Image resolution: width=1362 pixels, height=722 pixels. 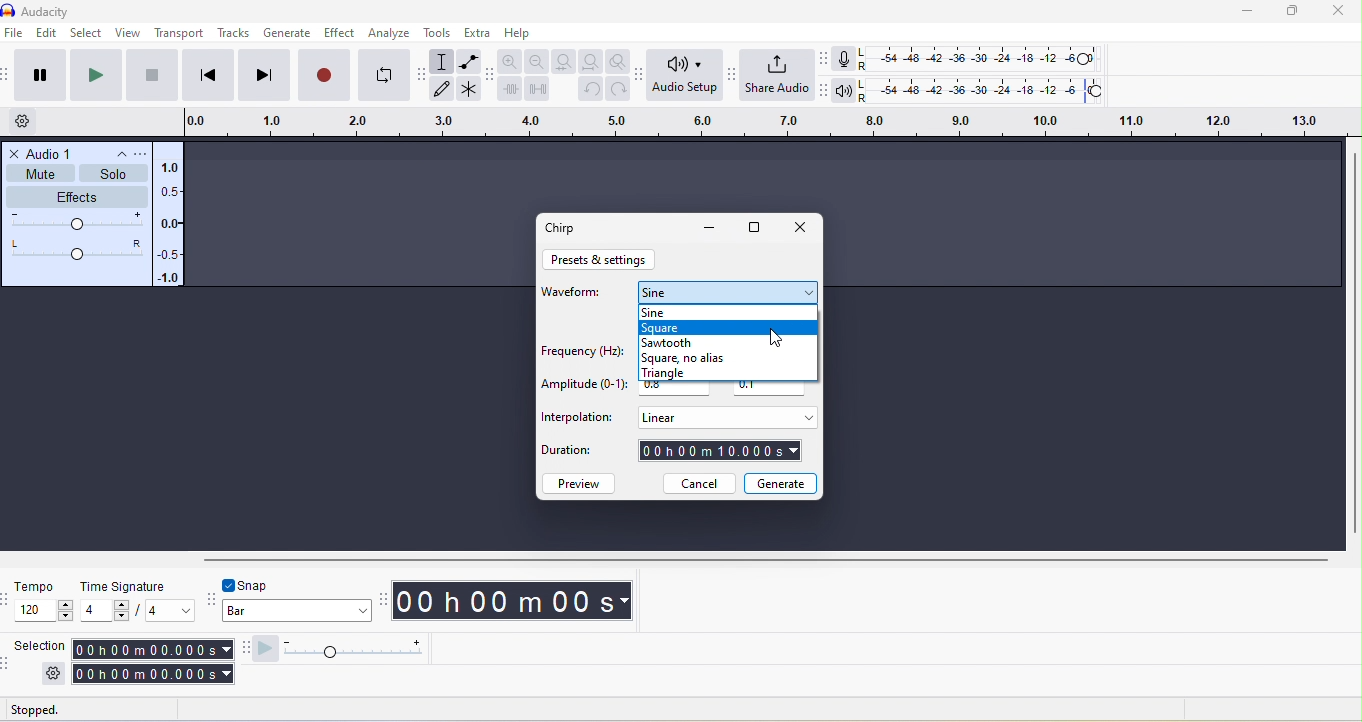 I want to click on playback level, so click(x=985, y=88).